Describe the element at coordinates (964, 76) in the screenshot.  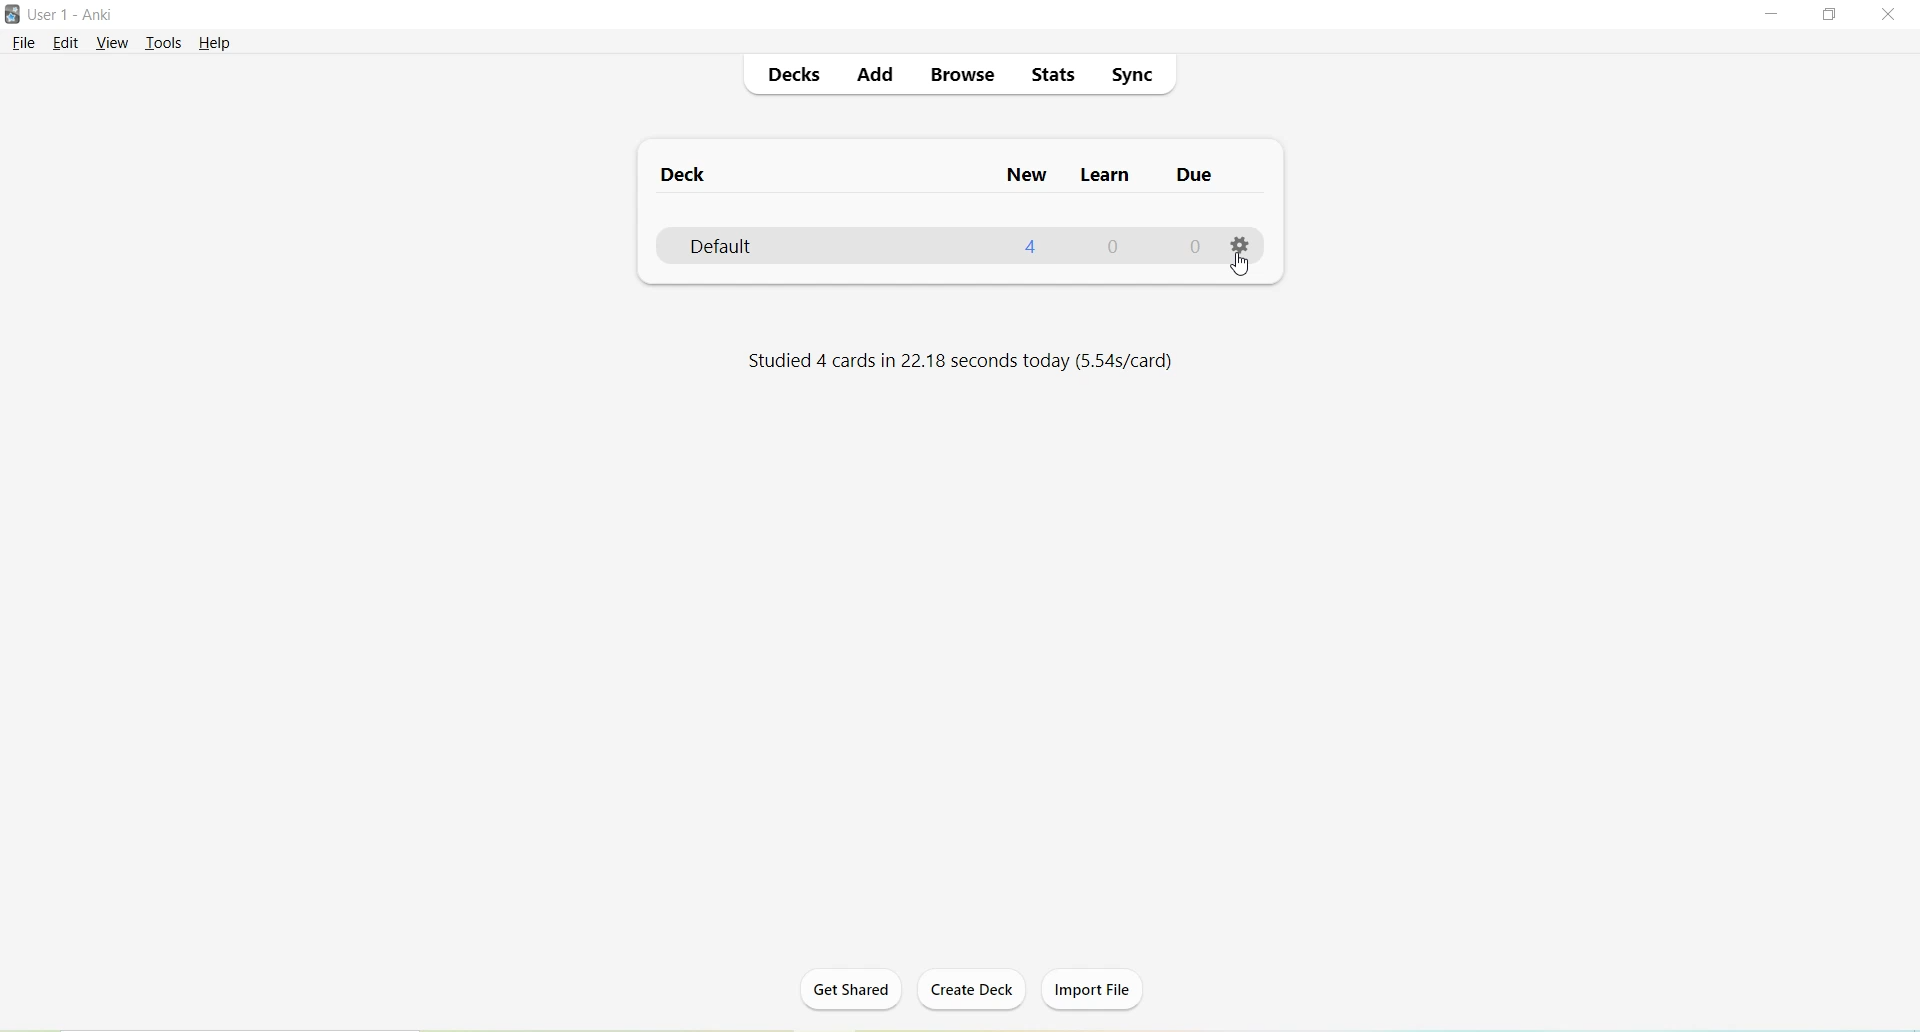
I see `Browse` at that location.